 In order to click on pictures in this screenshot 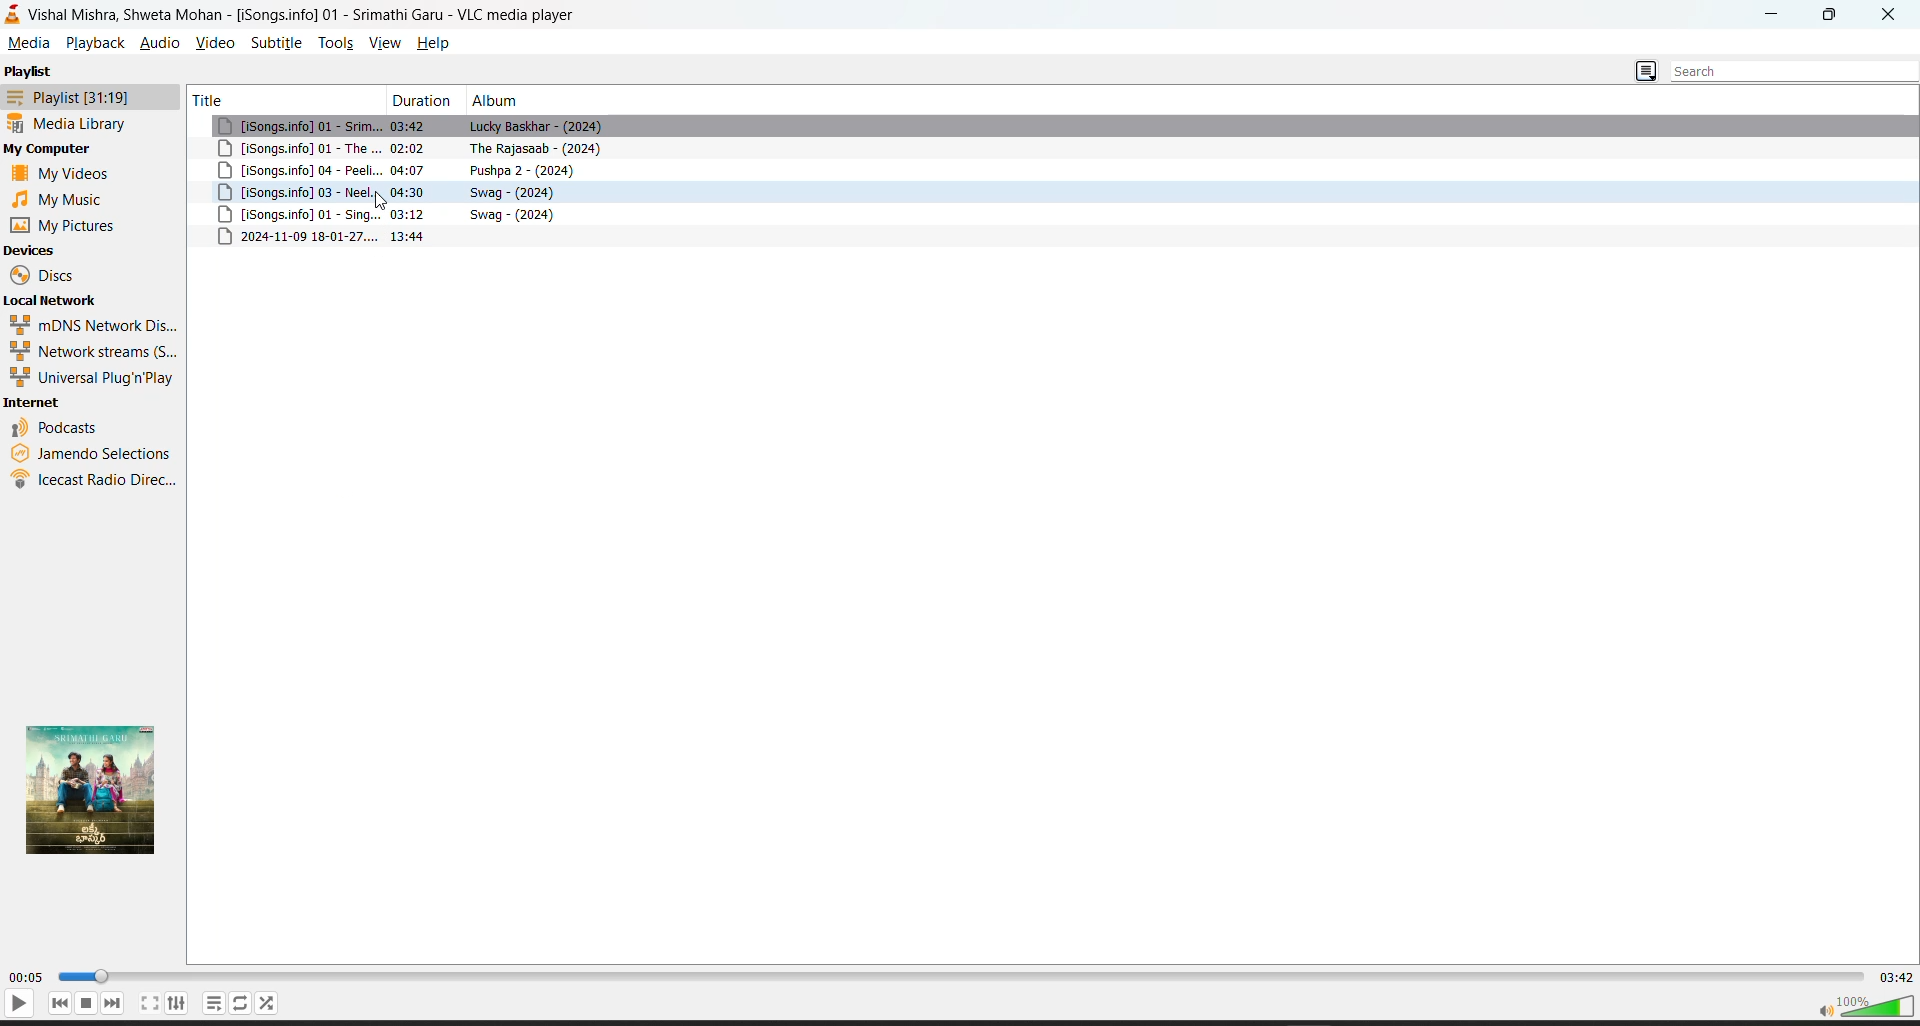, I will do `click(70, 224)`.